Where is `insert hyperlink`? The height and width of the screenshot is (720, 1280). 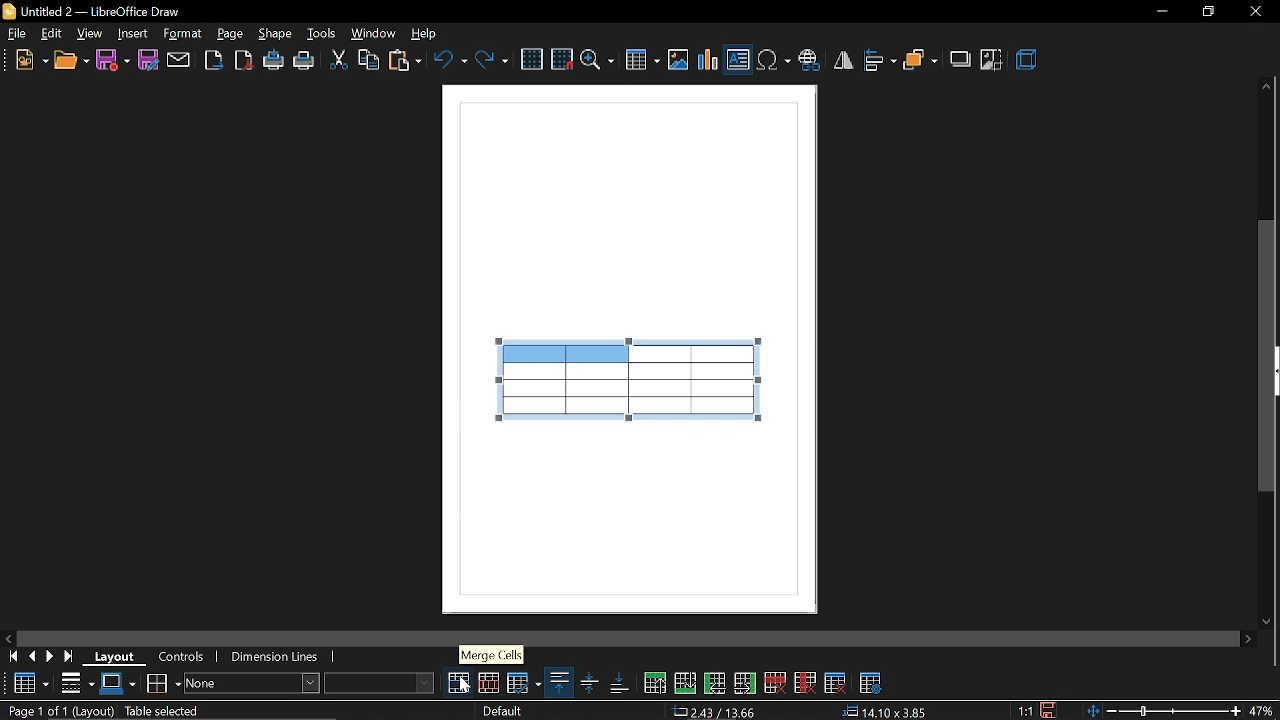
insert hyperlink is located at coordinates (808, 57).